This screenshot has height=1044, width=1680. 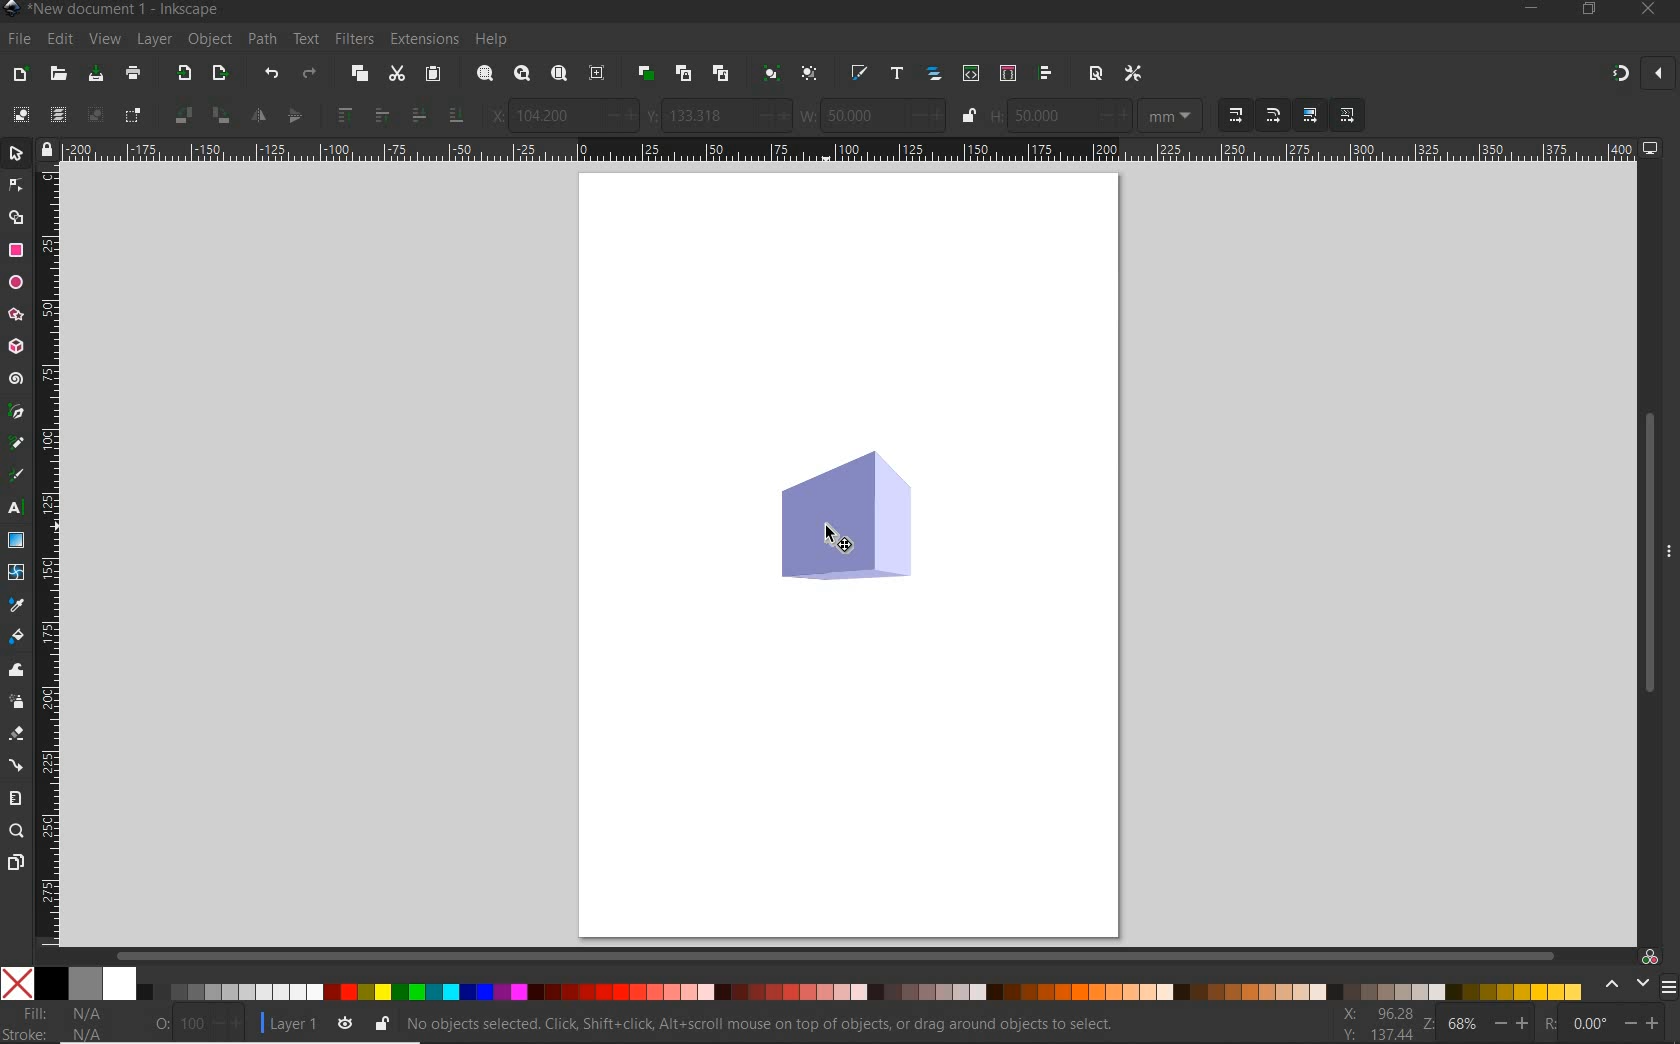 I want to click on open export, so click(x=219, y=72).